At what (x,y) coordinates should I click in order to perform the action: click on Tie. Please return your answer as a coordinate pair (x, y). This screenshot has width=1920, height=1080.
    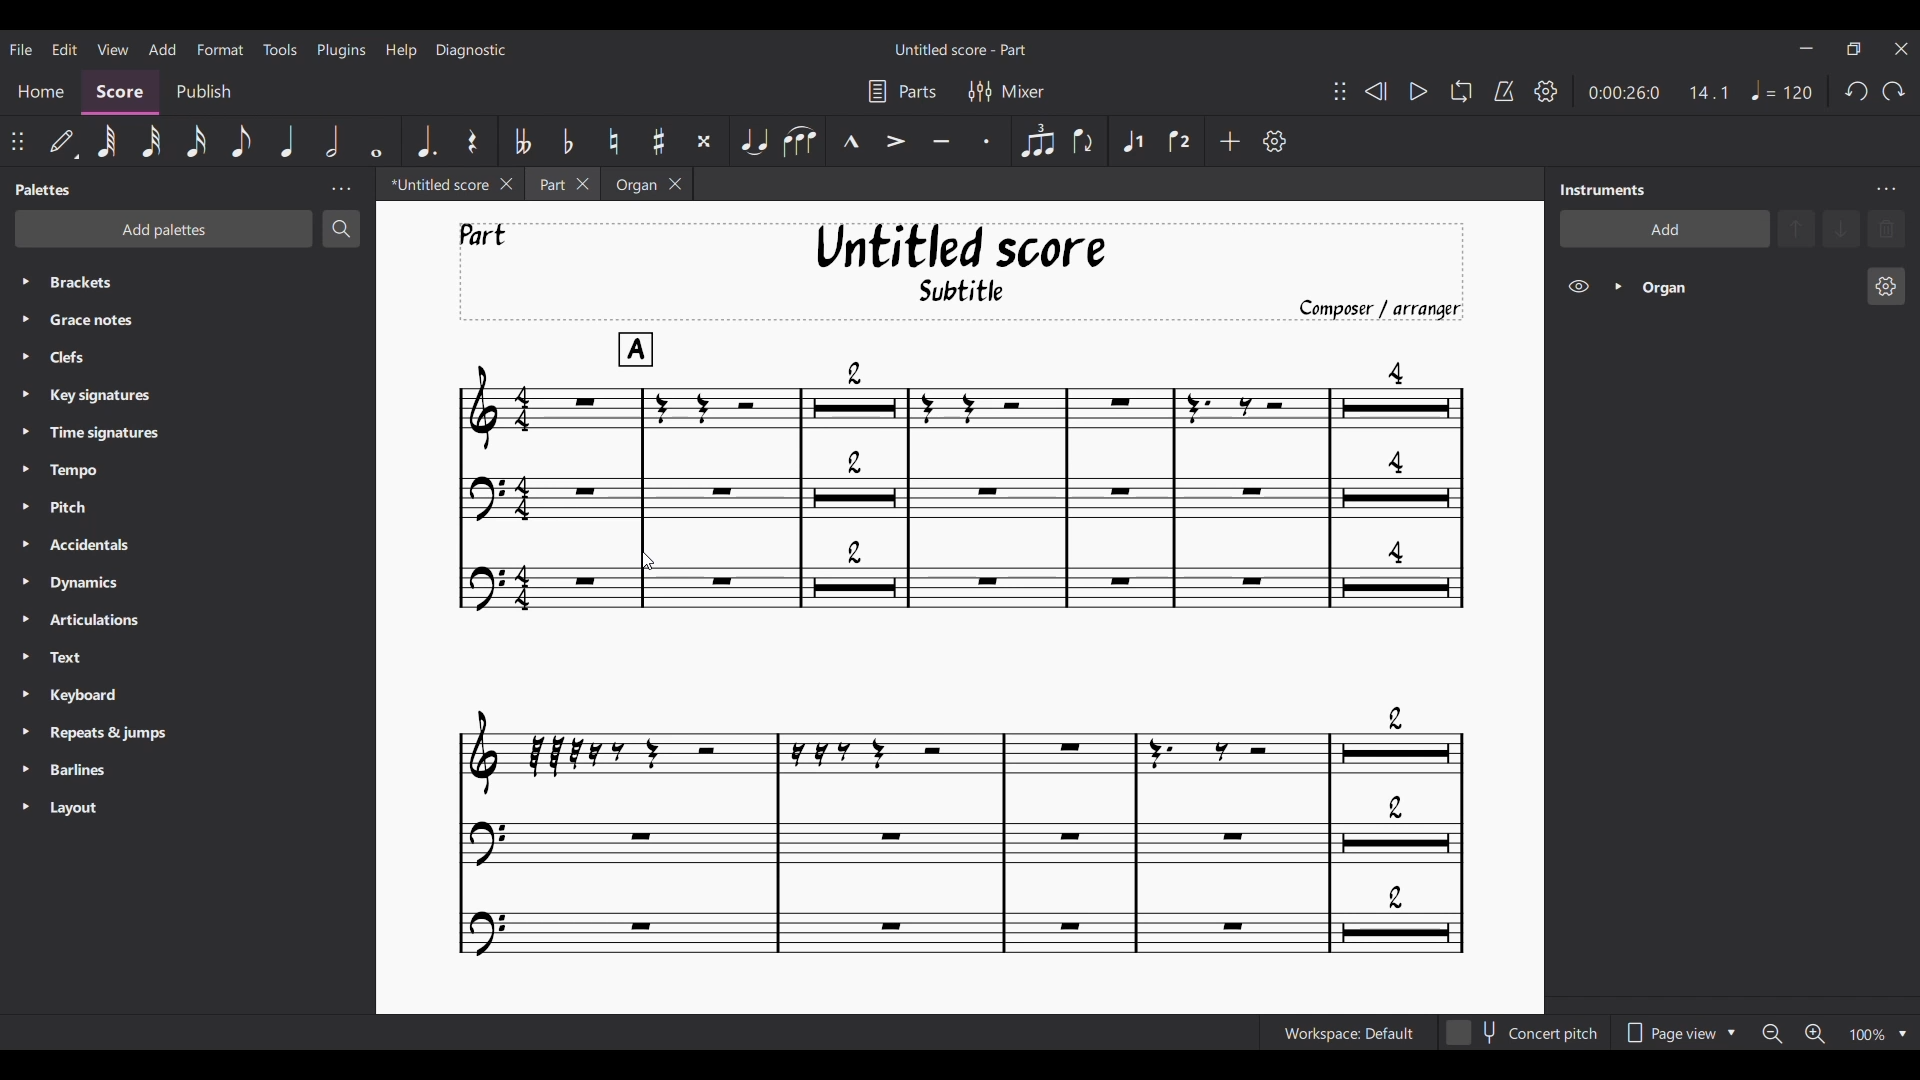
    Looking at the image, I should click on (755, 141).